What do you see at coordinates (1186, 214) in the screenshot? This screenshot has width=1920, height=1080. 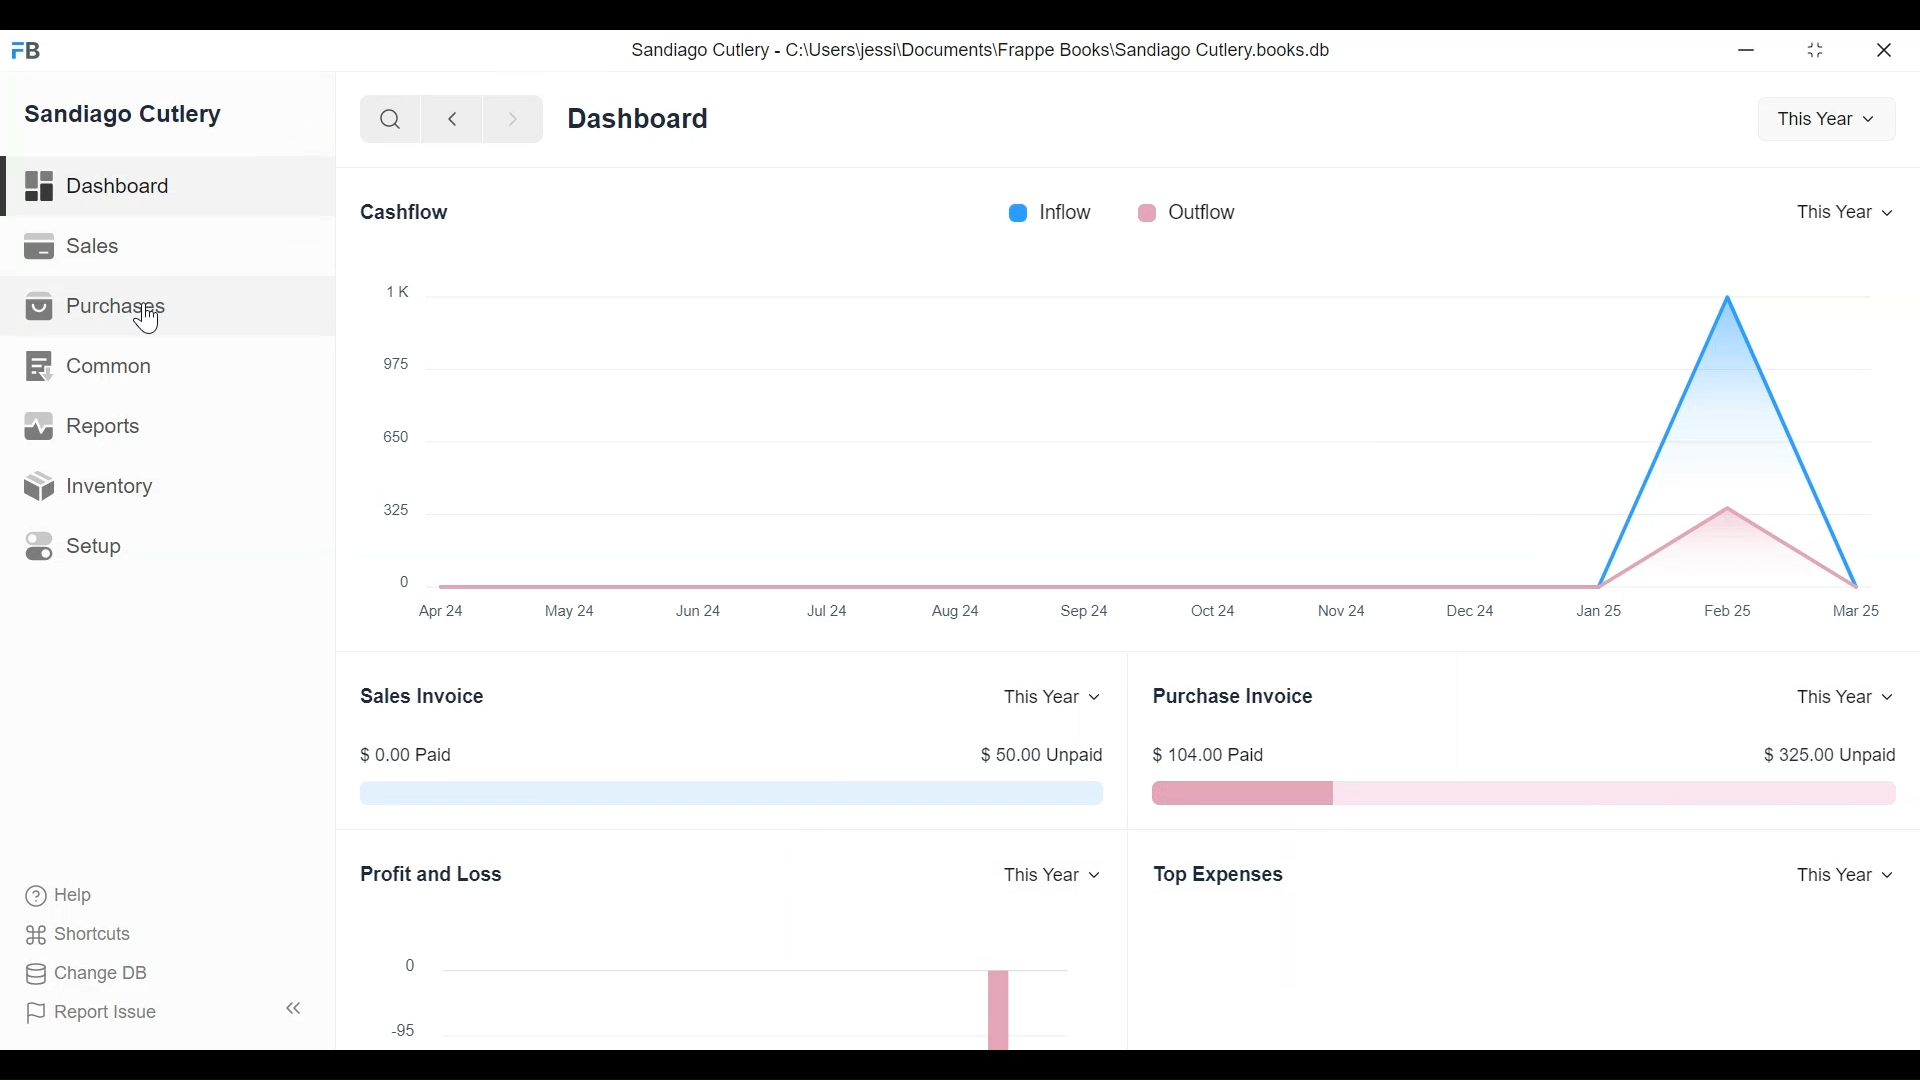 I see ` Outflow` at bounding box center [1186, 214].